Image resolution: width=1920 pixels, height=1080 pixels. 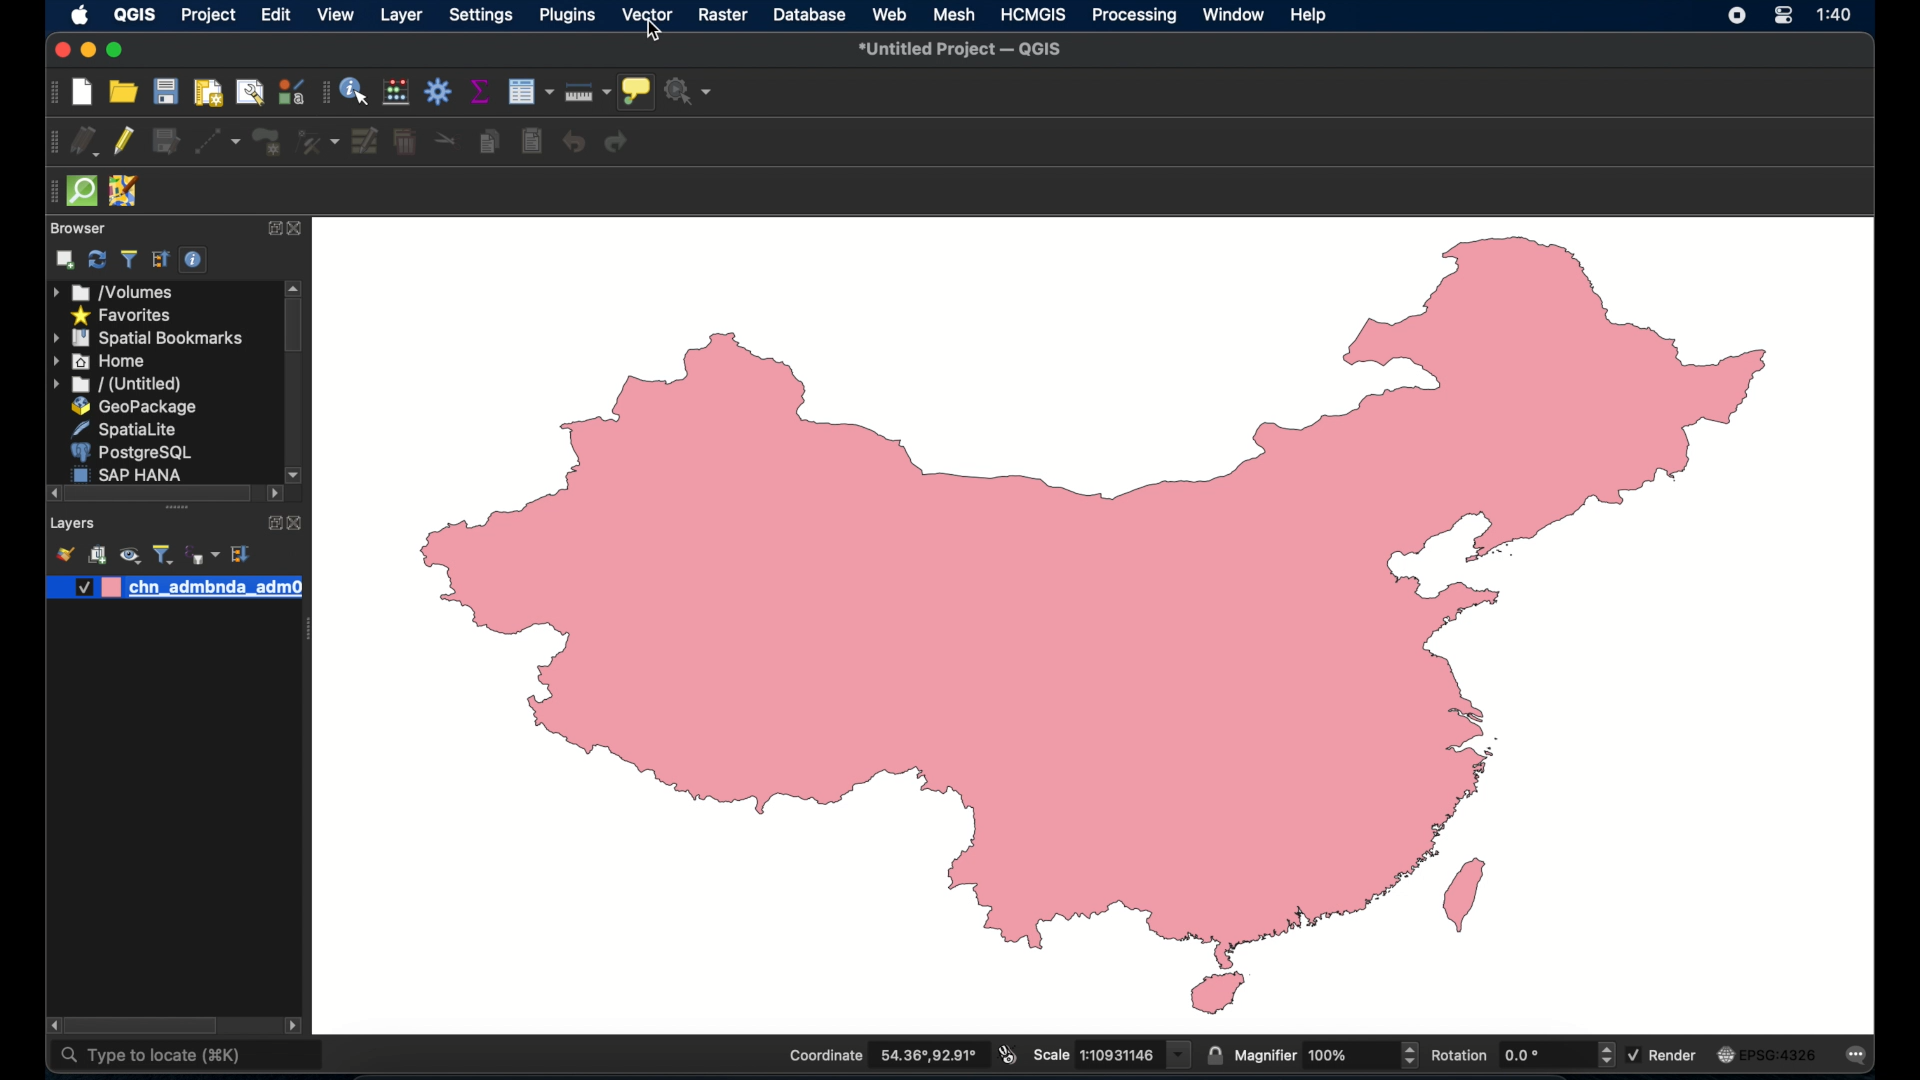 What do you see at coordinates (49, 1025) in the screenshot?
I see `scroll right arrow` at bounding box center [49, 1025].